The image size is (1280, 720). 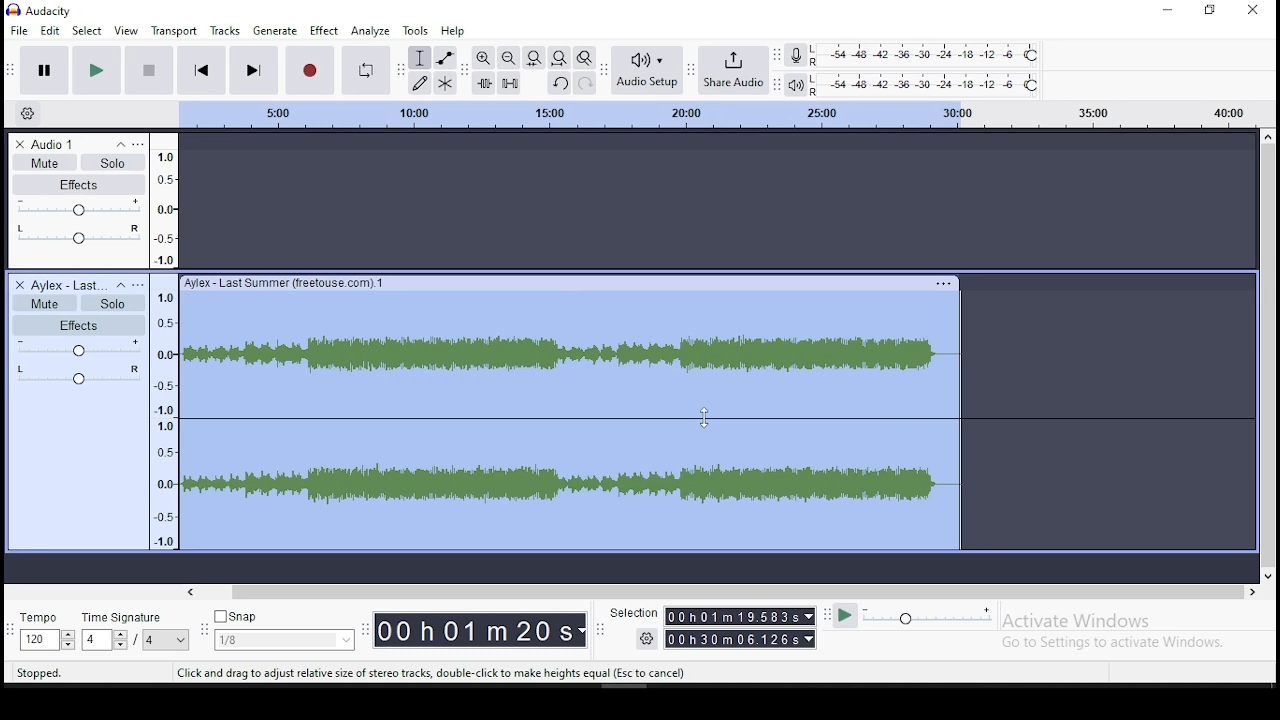 I want to click on playback meter, so click(x=795, y=85).